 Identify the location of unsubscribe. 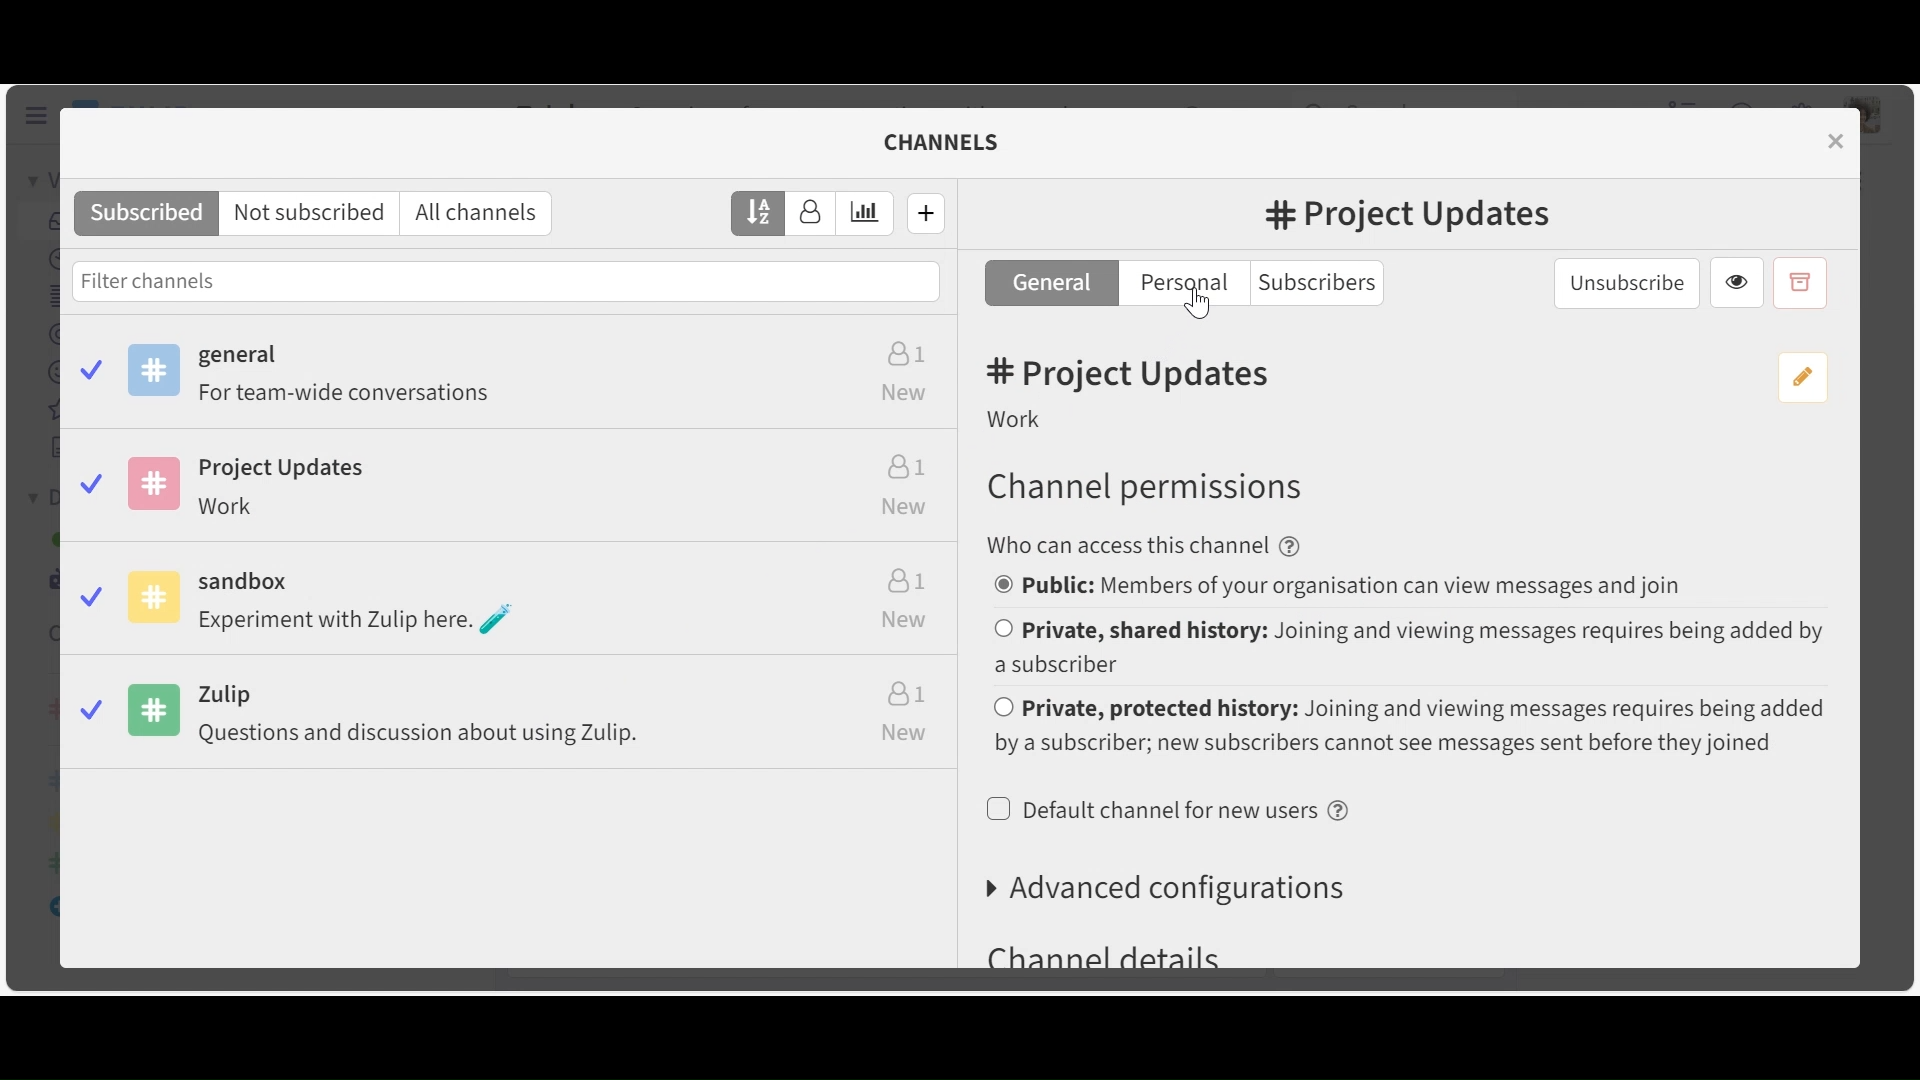
(1627, 282).